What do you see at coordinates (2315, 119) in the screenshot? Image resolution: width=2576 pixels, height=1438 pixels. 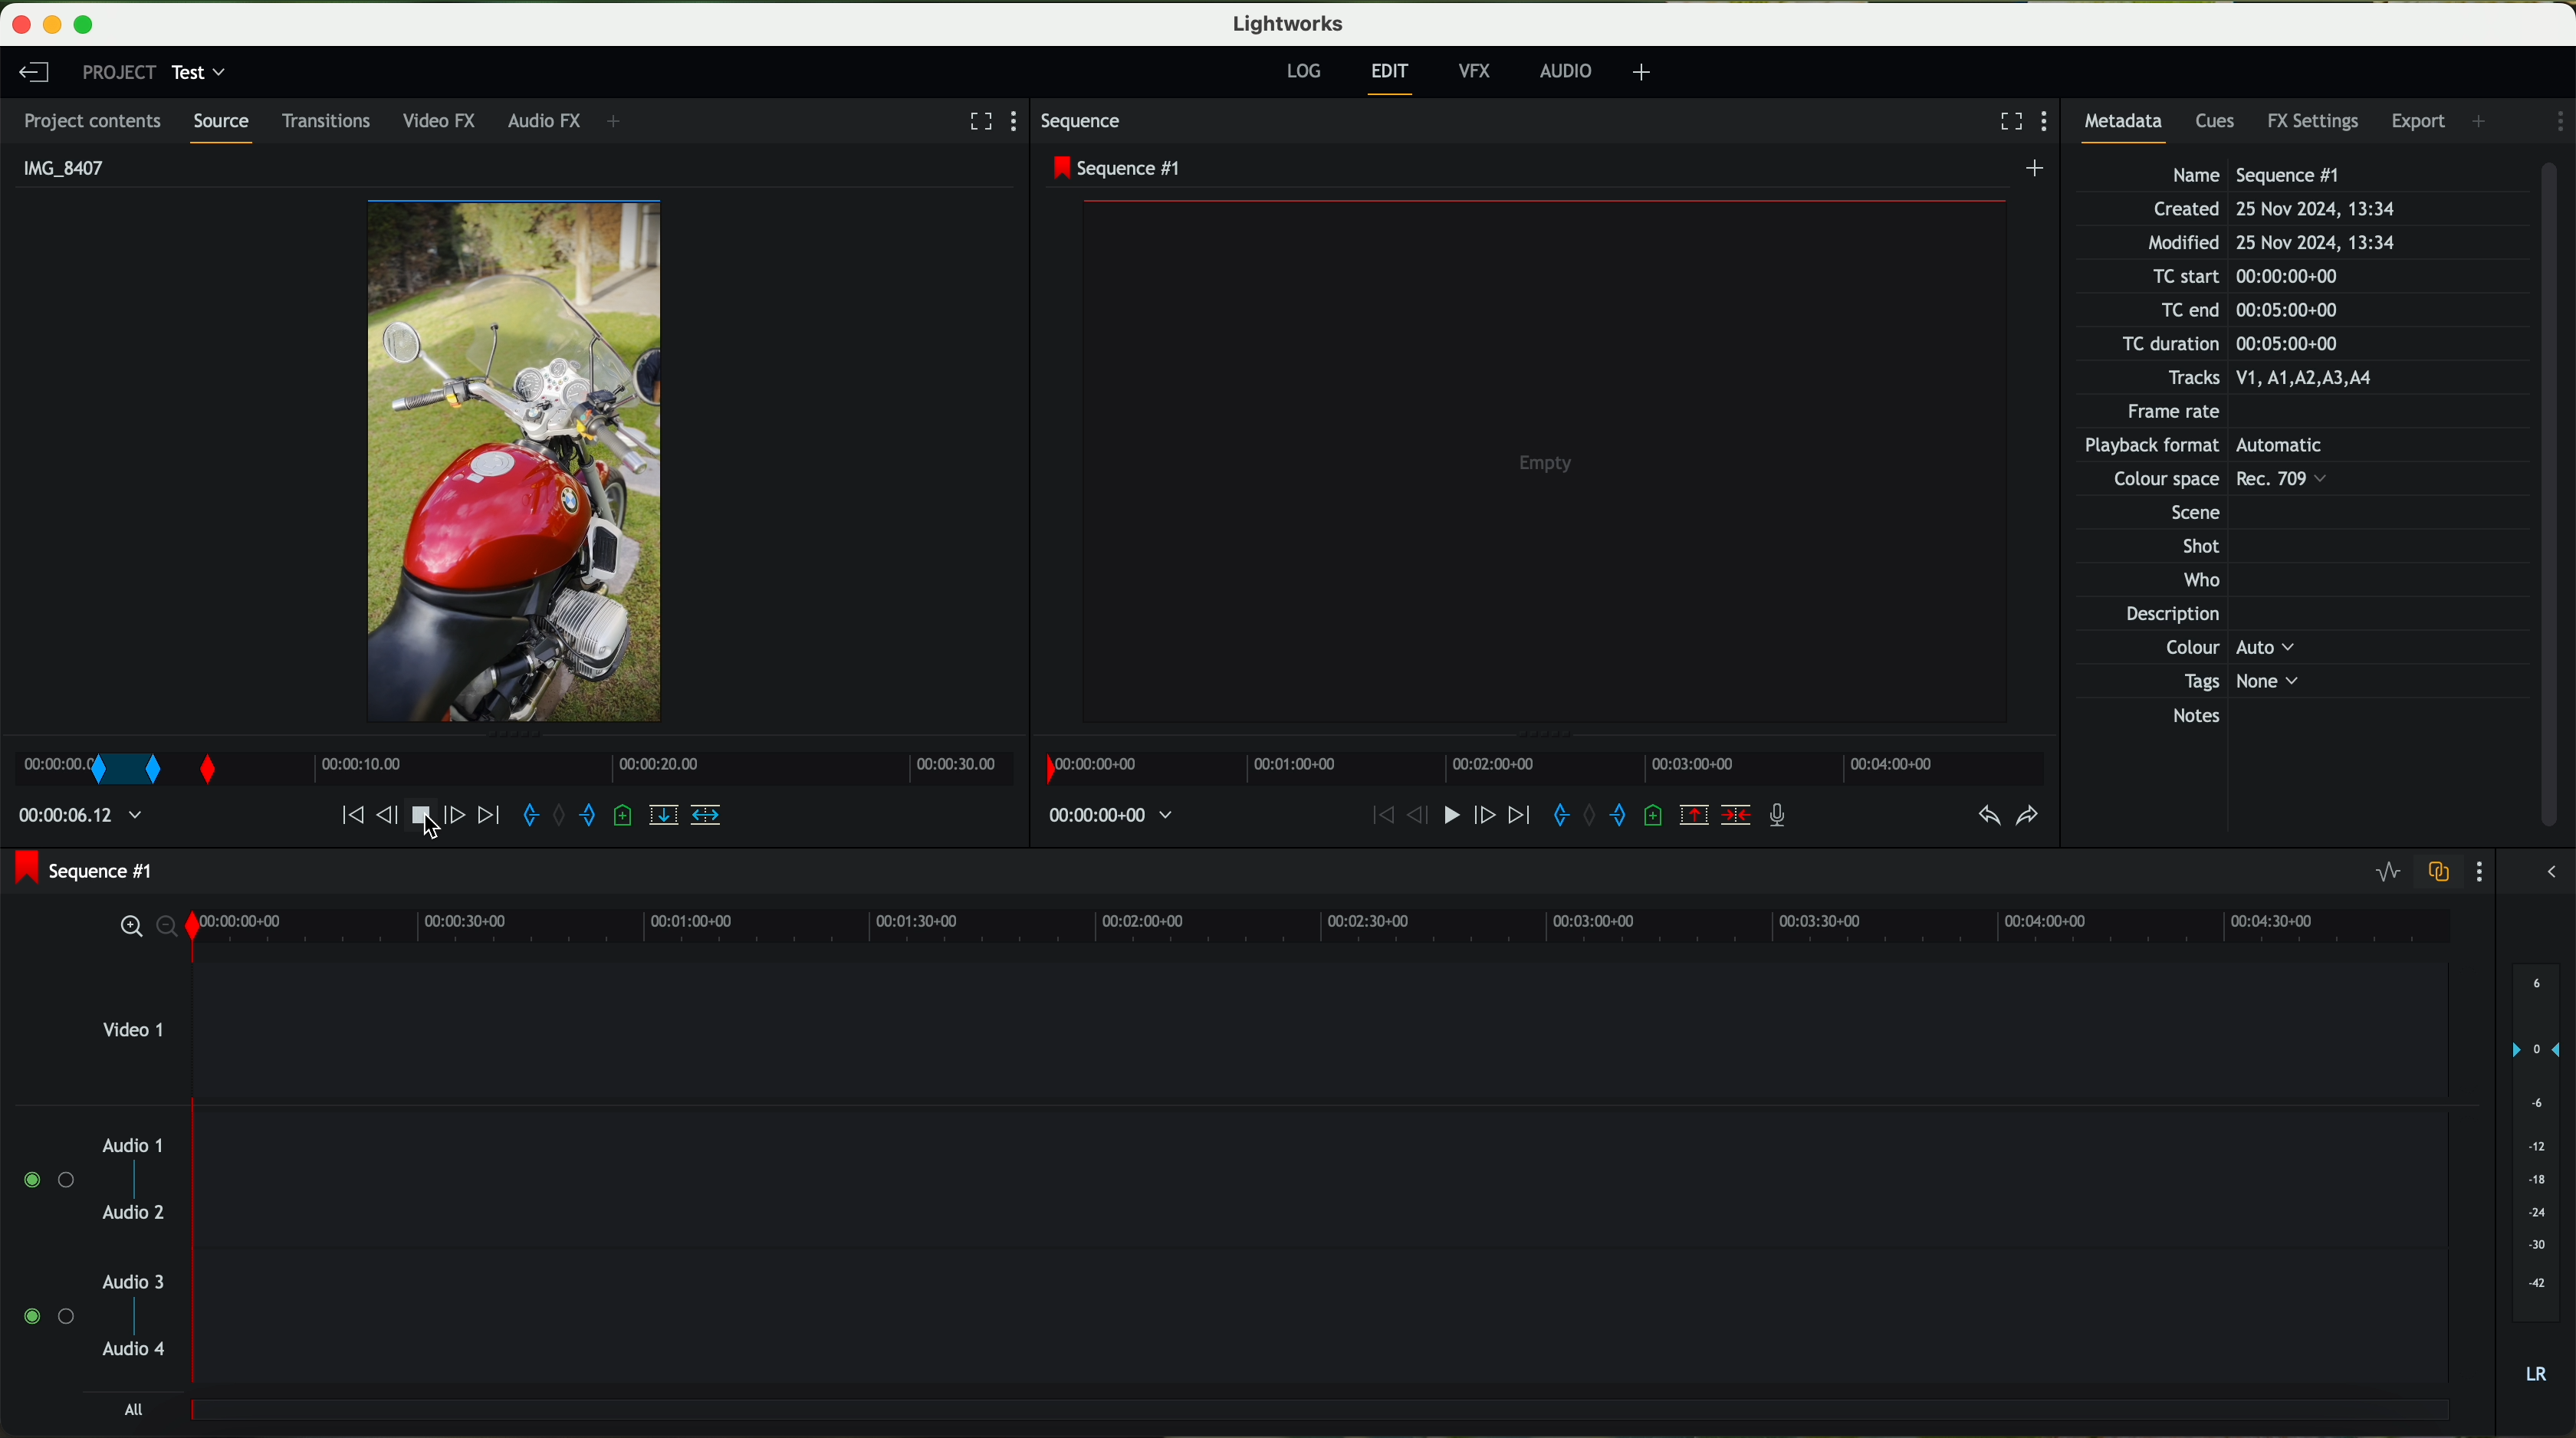 I see `FX settings` at bounding box center [2315, 119].